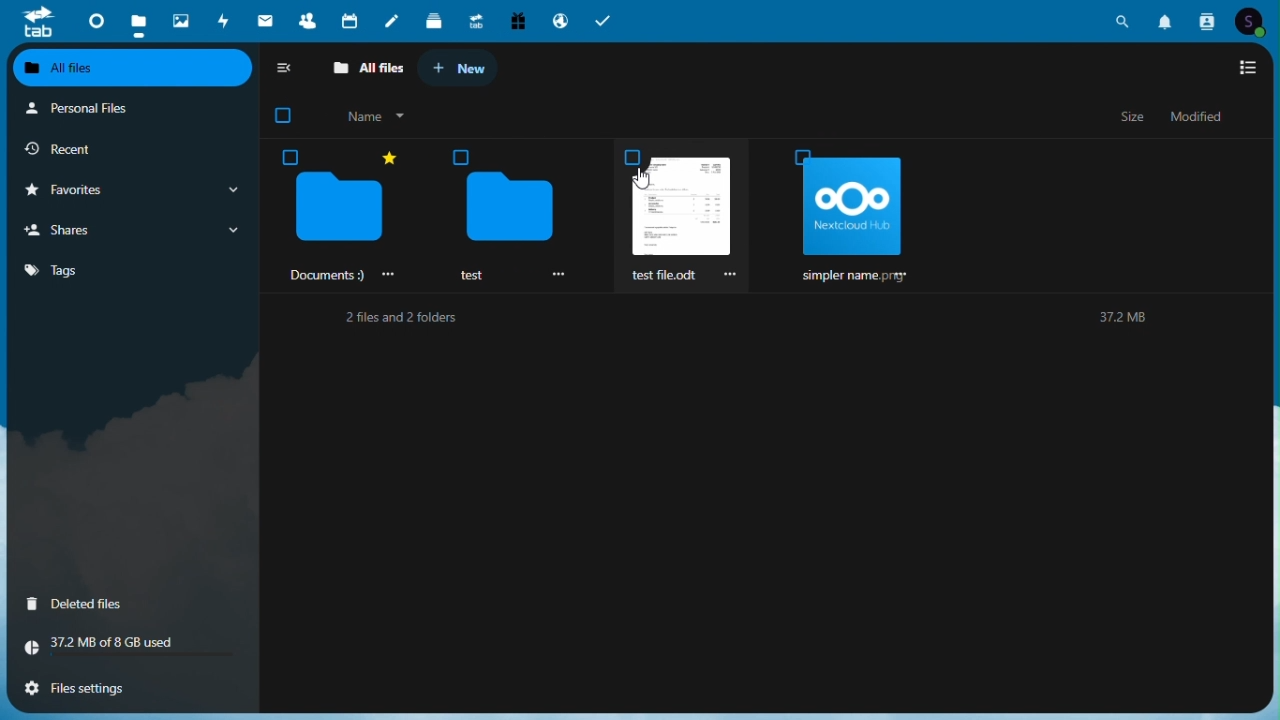 The height and width of the screenshot is (720, 1280). Describe the element at coordinates (856, 218) in the screenshot. I see `simpler name. prey` at that location.